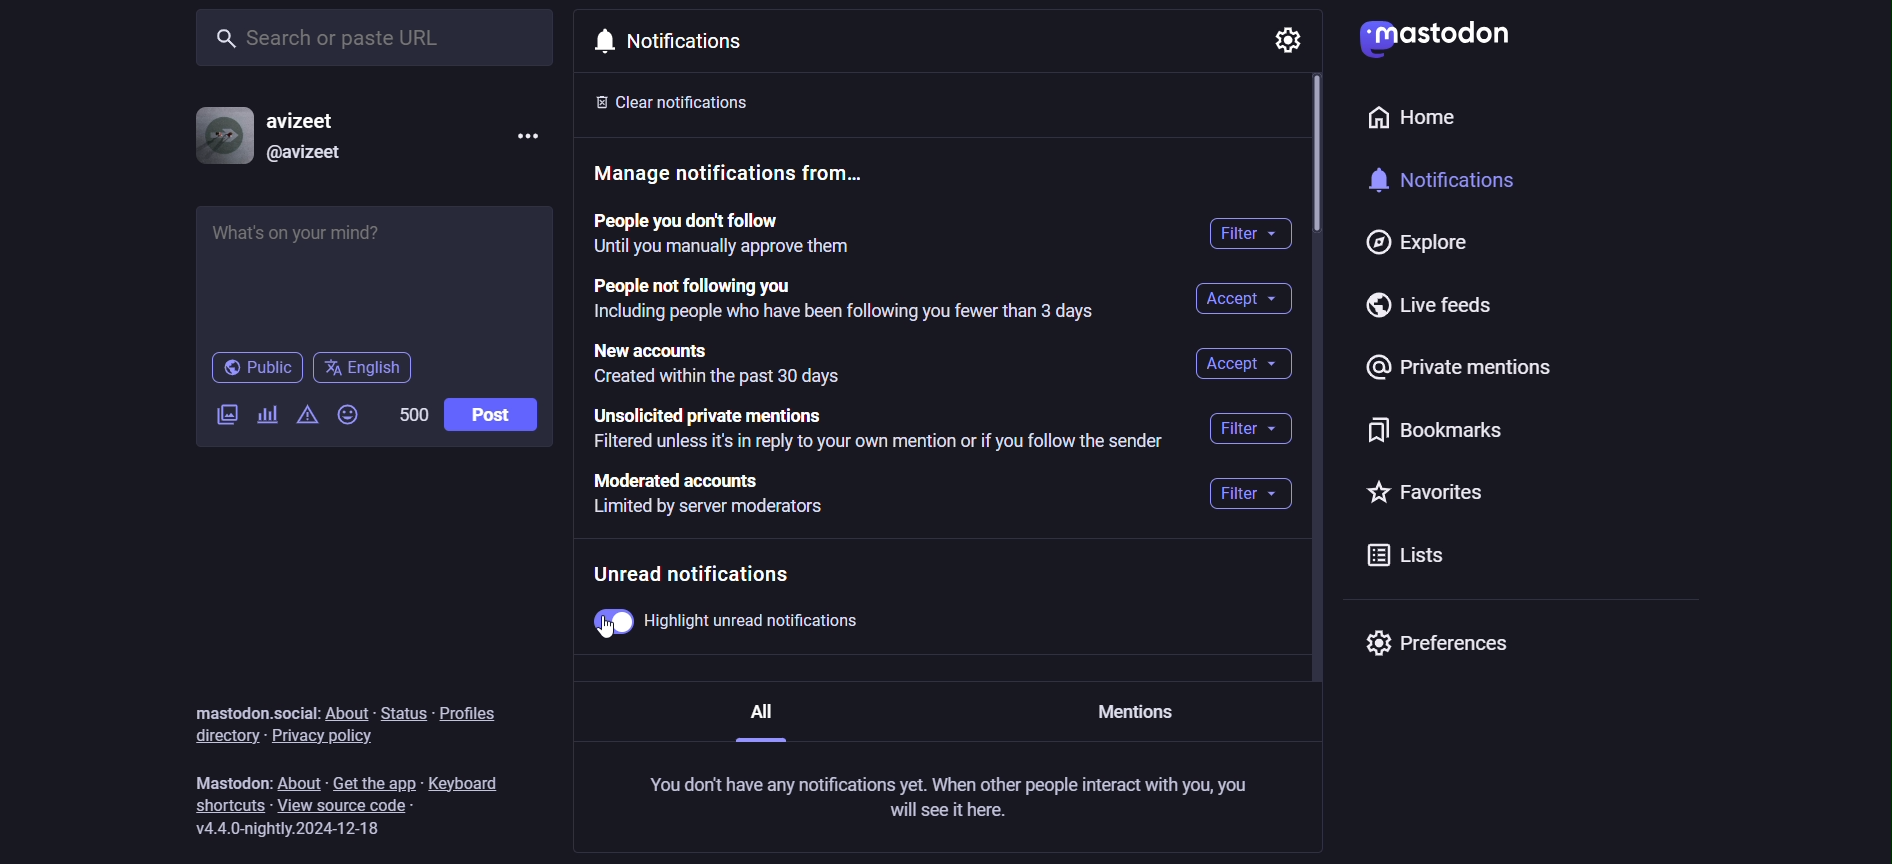  I want to click on accept, so click(1242, 364).